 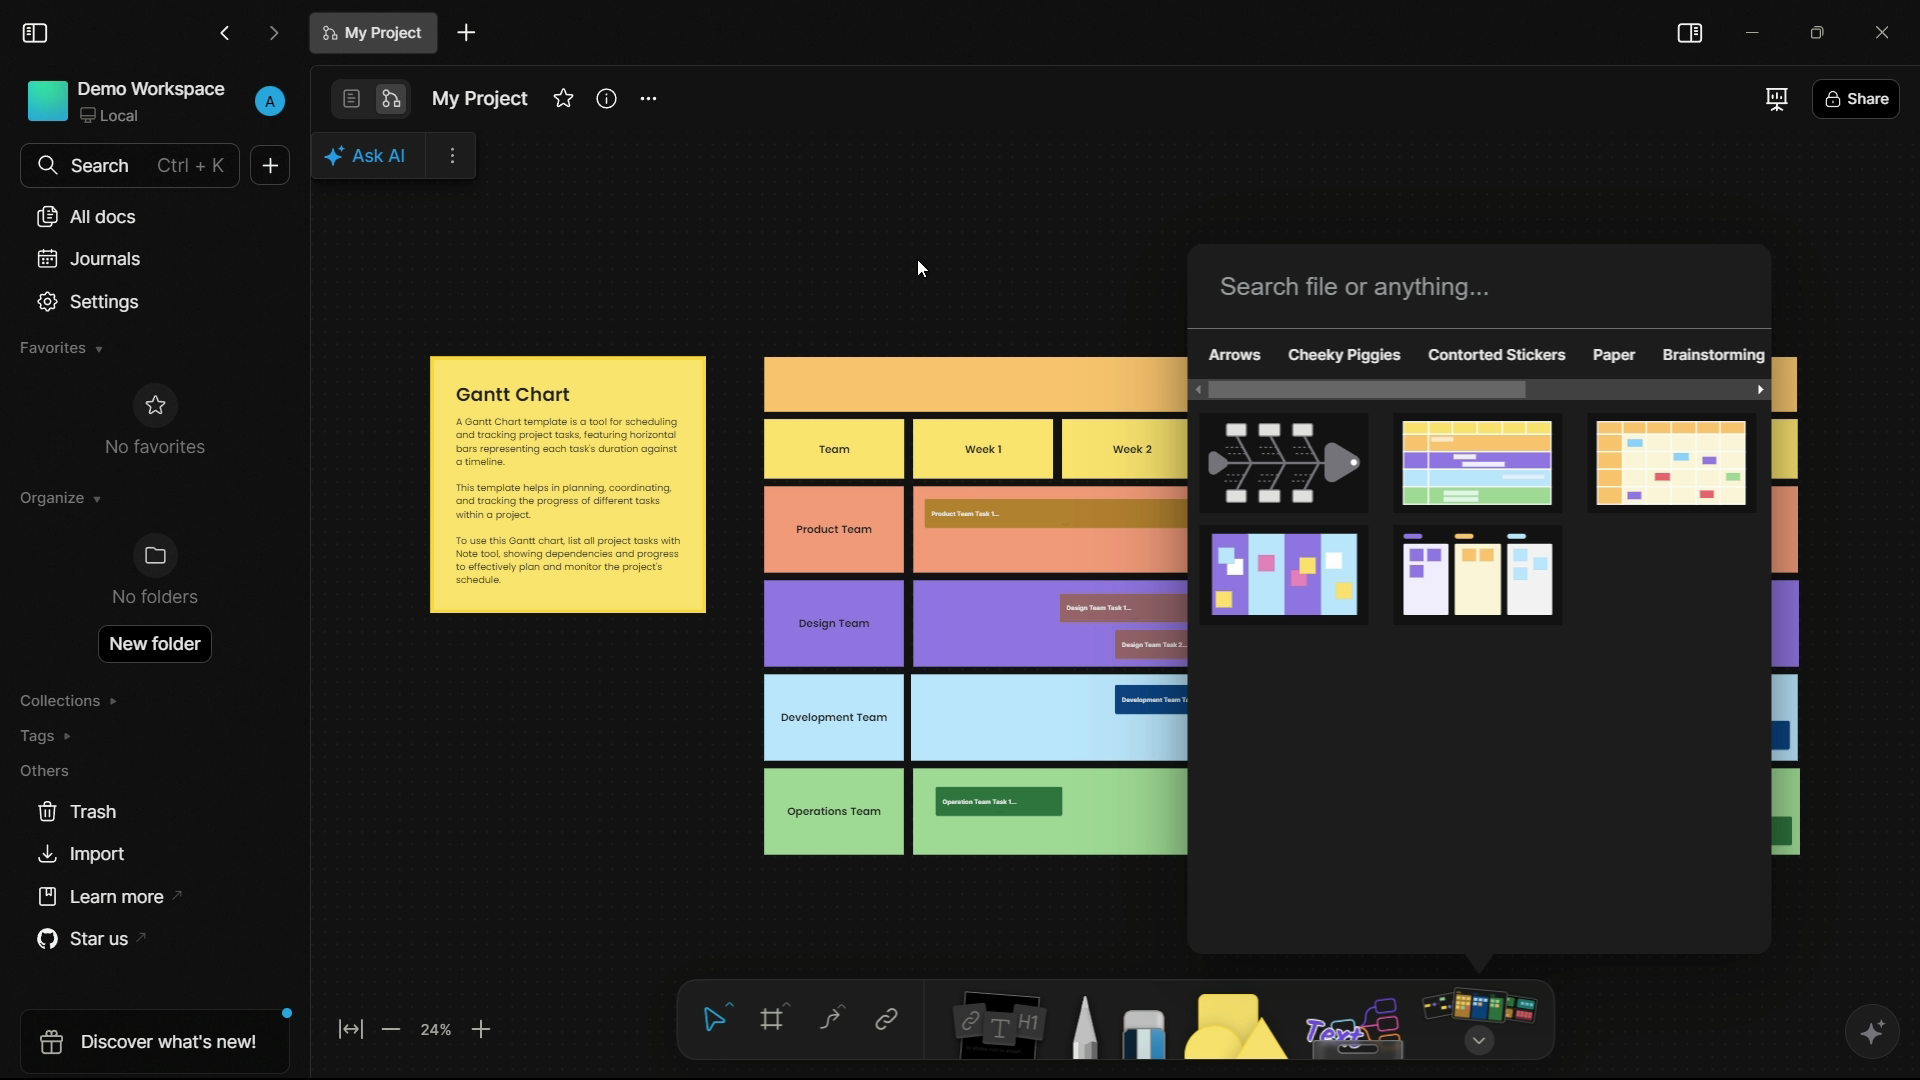 What do you see at coordinates (270, 102) in the screenshot?
I see `profile settings` at bounding box center [270, 102].